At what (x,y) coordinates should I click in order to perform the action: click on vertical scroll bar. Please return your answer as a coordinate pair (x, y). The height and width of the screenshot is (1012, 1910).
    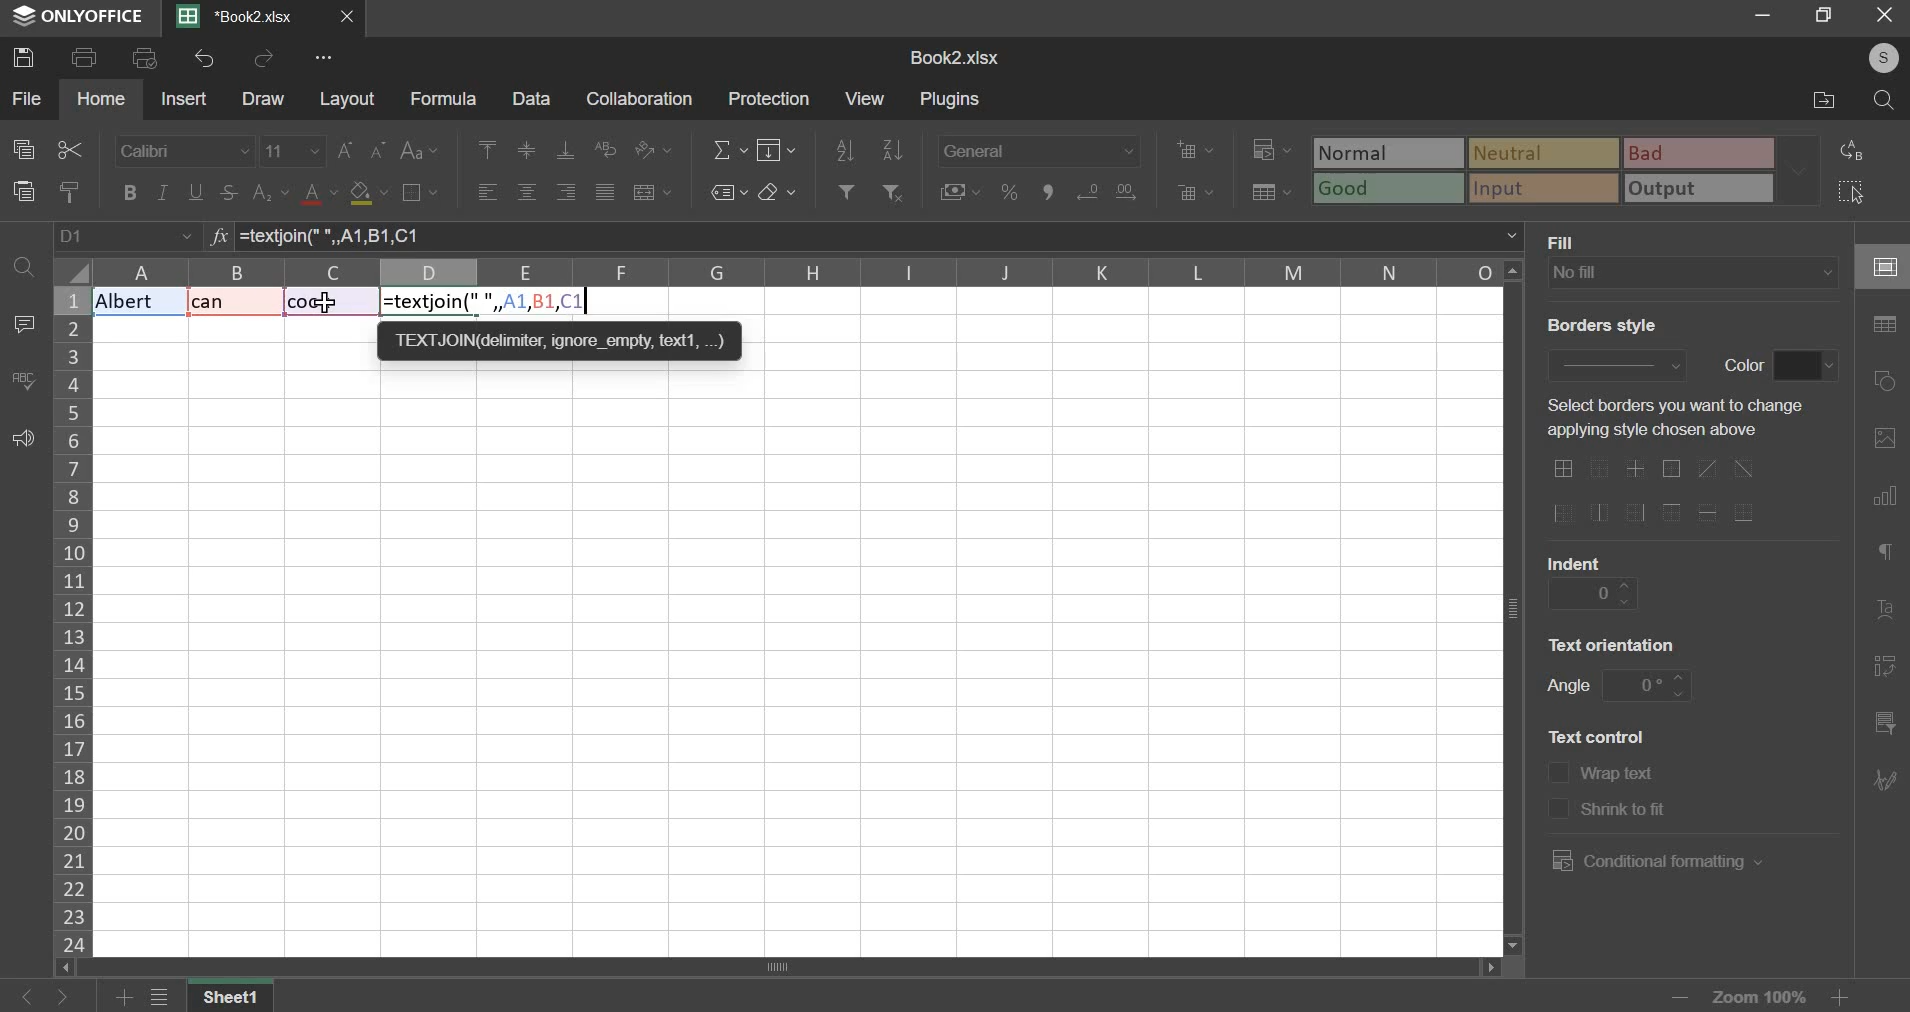
    Looking at the image, I should click on (1517, 606).